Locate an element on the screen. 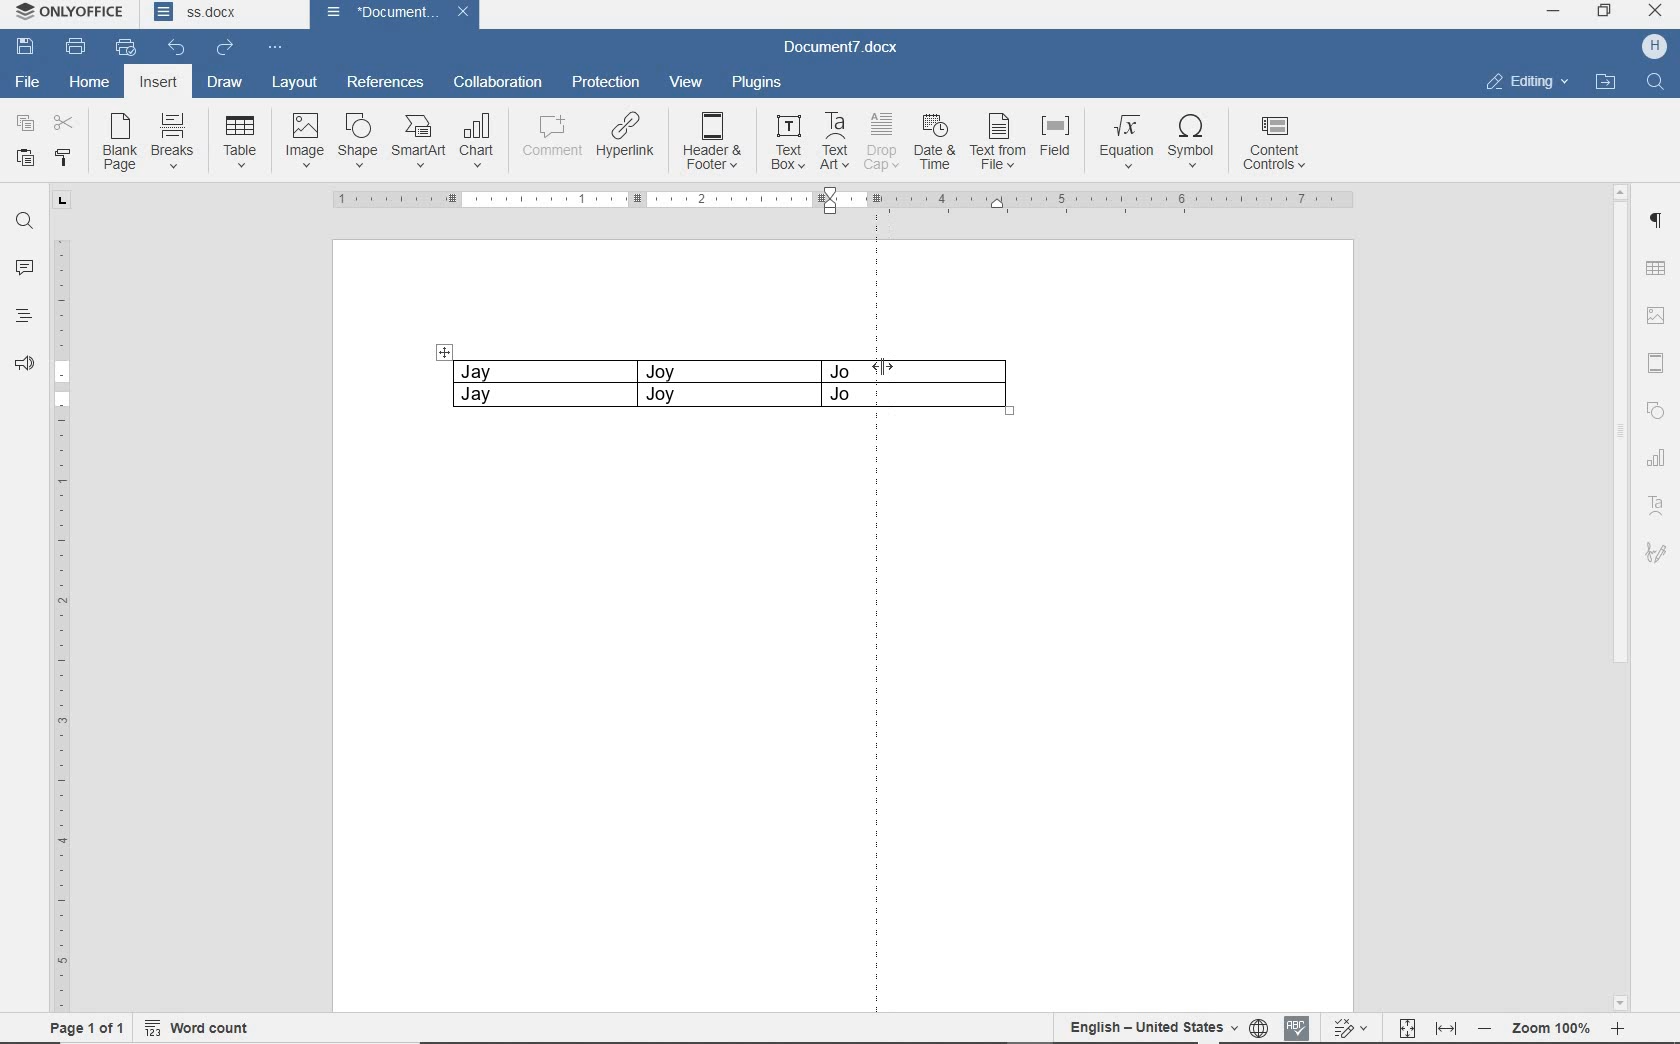 Image resolution: width=1680 pixels, height=1044 pixels. column resize is located at coordinates (967, 385).